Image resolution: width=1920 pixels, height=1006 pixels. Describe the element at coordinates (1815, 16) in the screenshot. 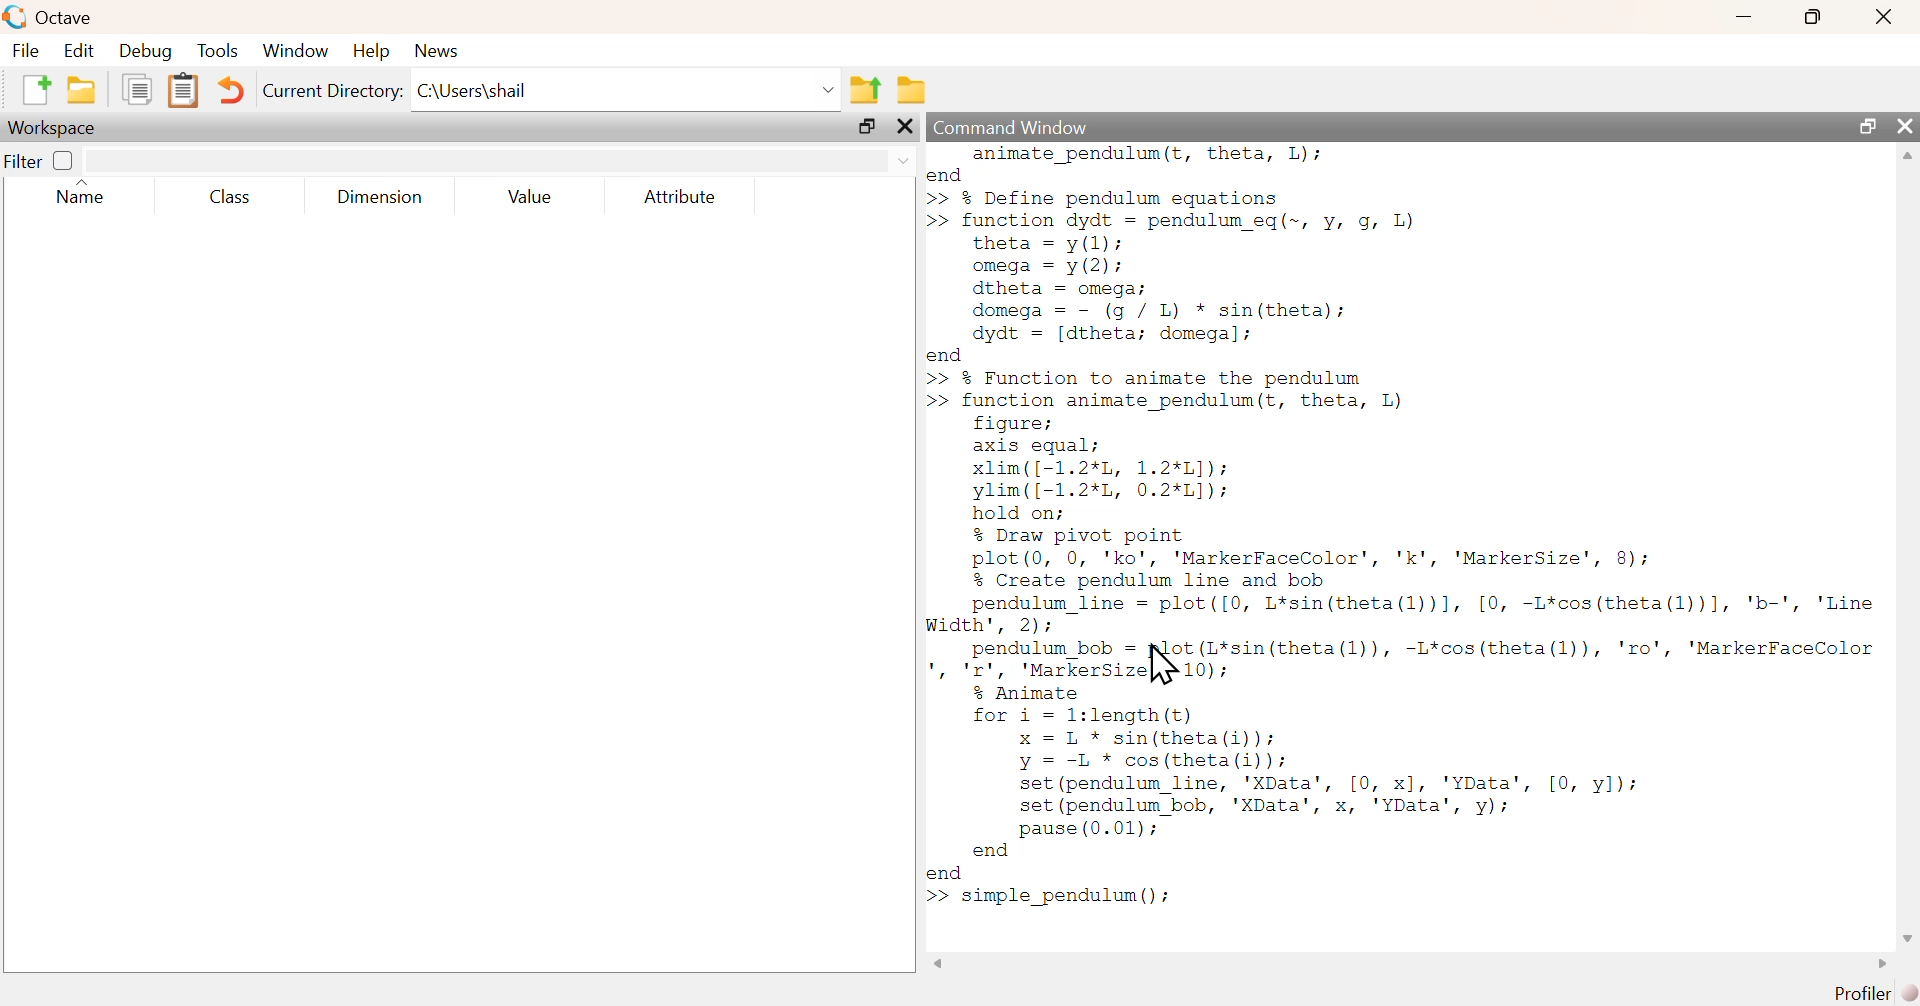

I see `Maximize` at that location.